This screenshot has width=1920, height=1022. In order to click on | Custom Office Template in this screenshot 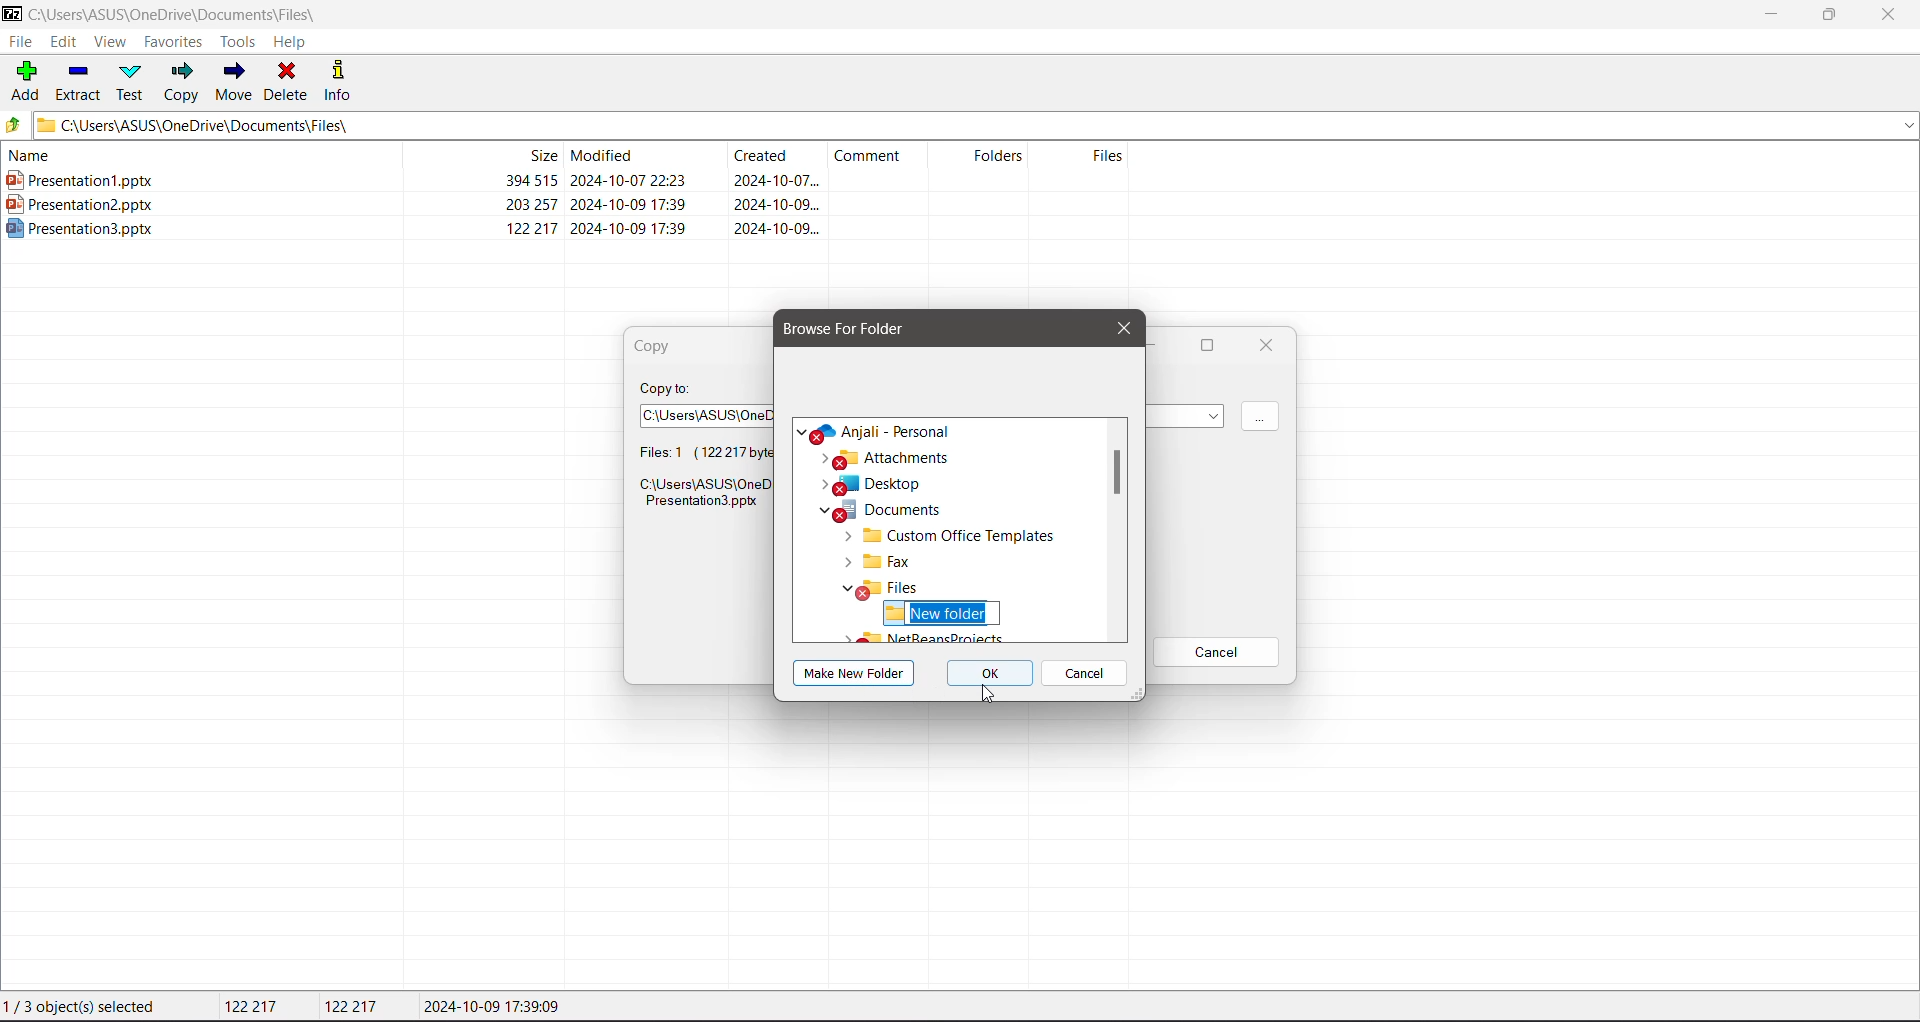, I will do `click(951, 560)`.